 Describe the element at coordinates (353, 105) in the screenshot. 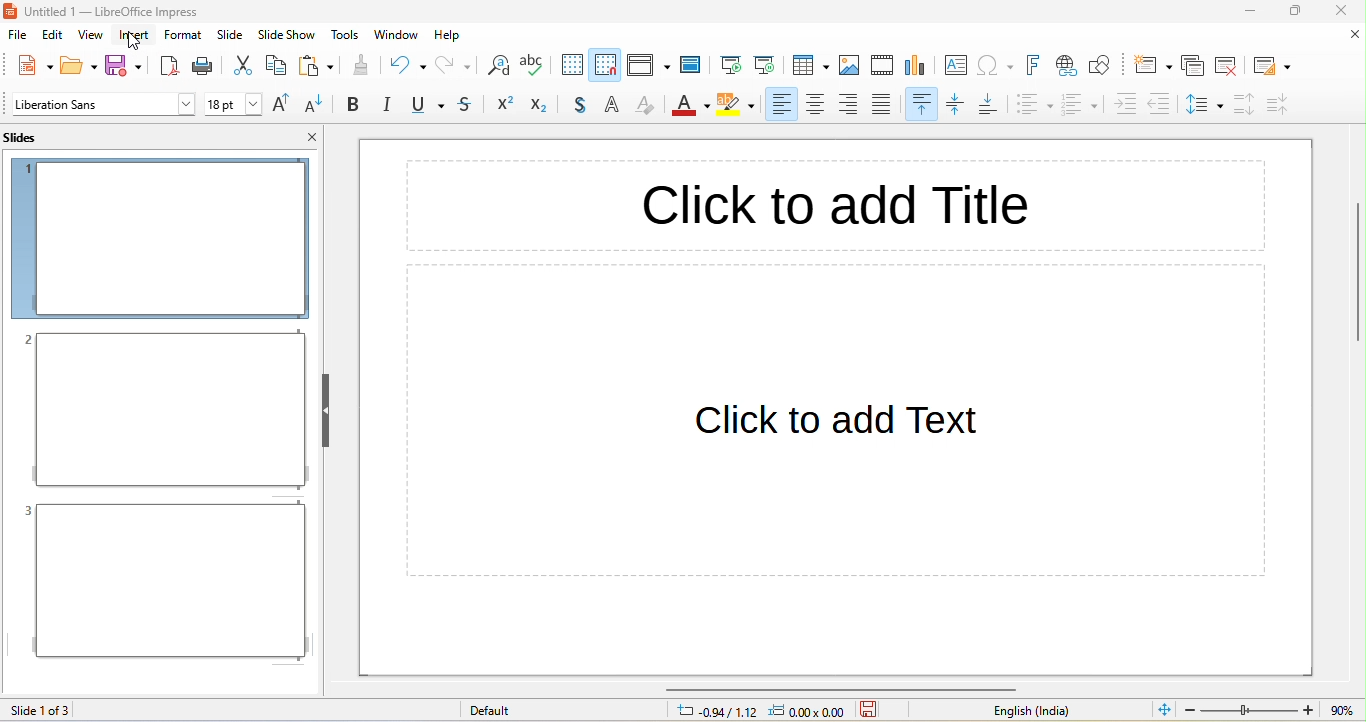

I see `bold` at that location.